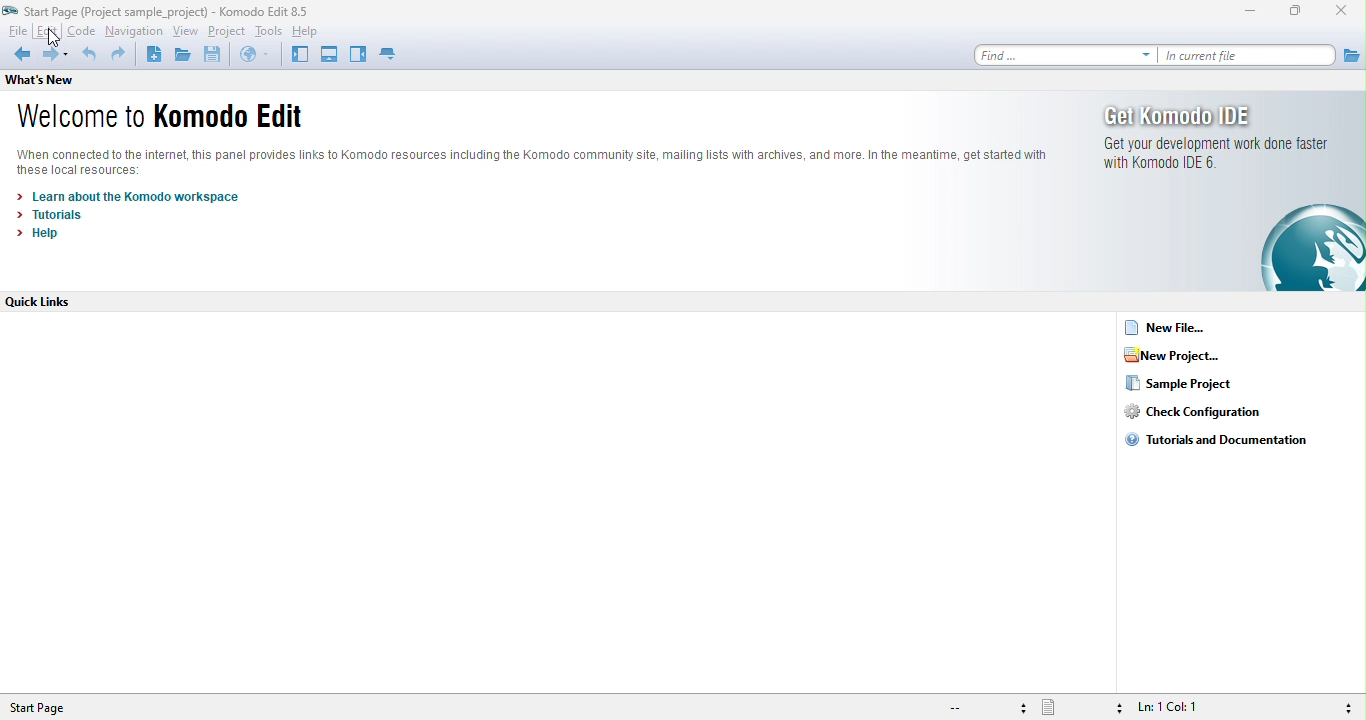  What do you see at coordinates (82, 32) in the screenshot?
I see `code` at bounding box center [82, 32].